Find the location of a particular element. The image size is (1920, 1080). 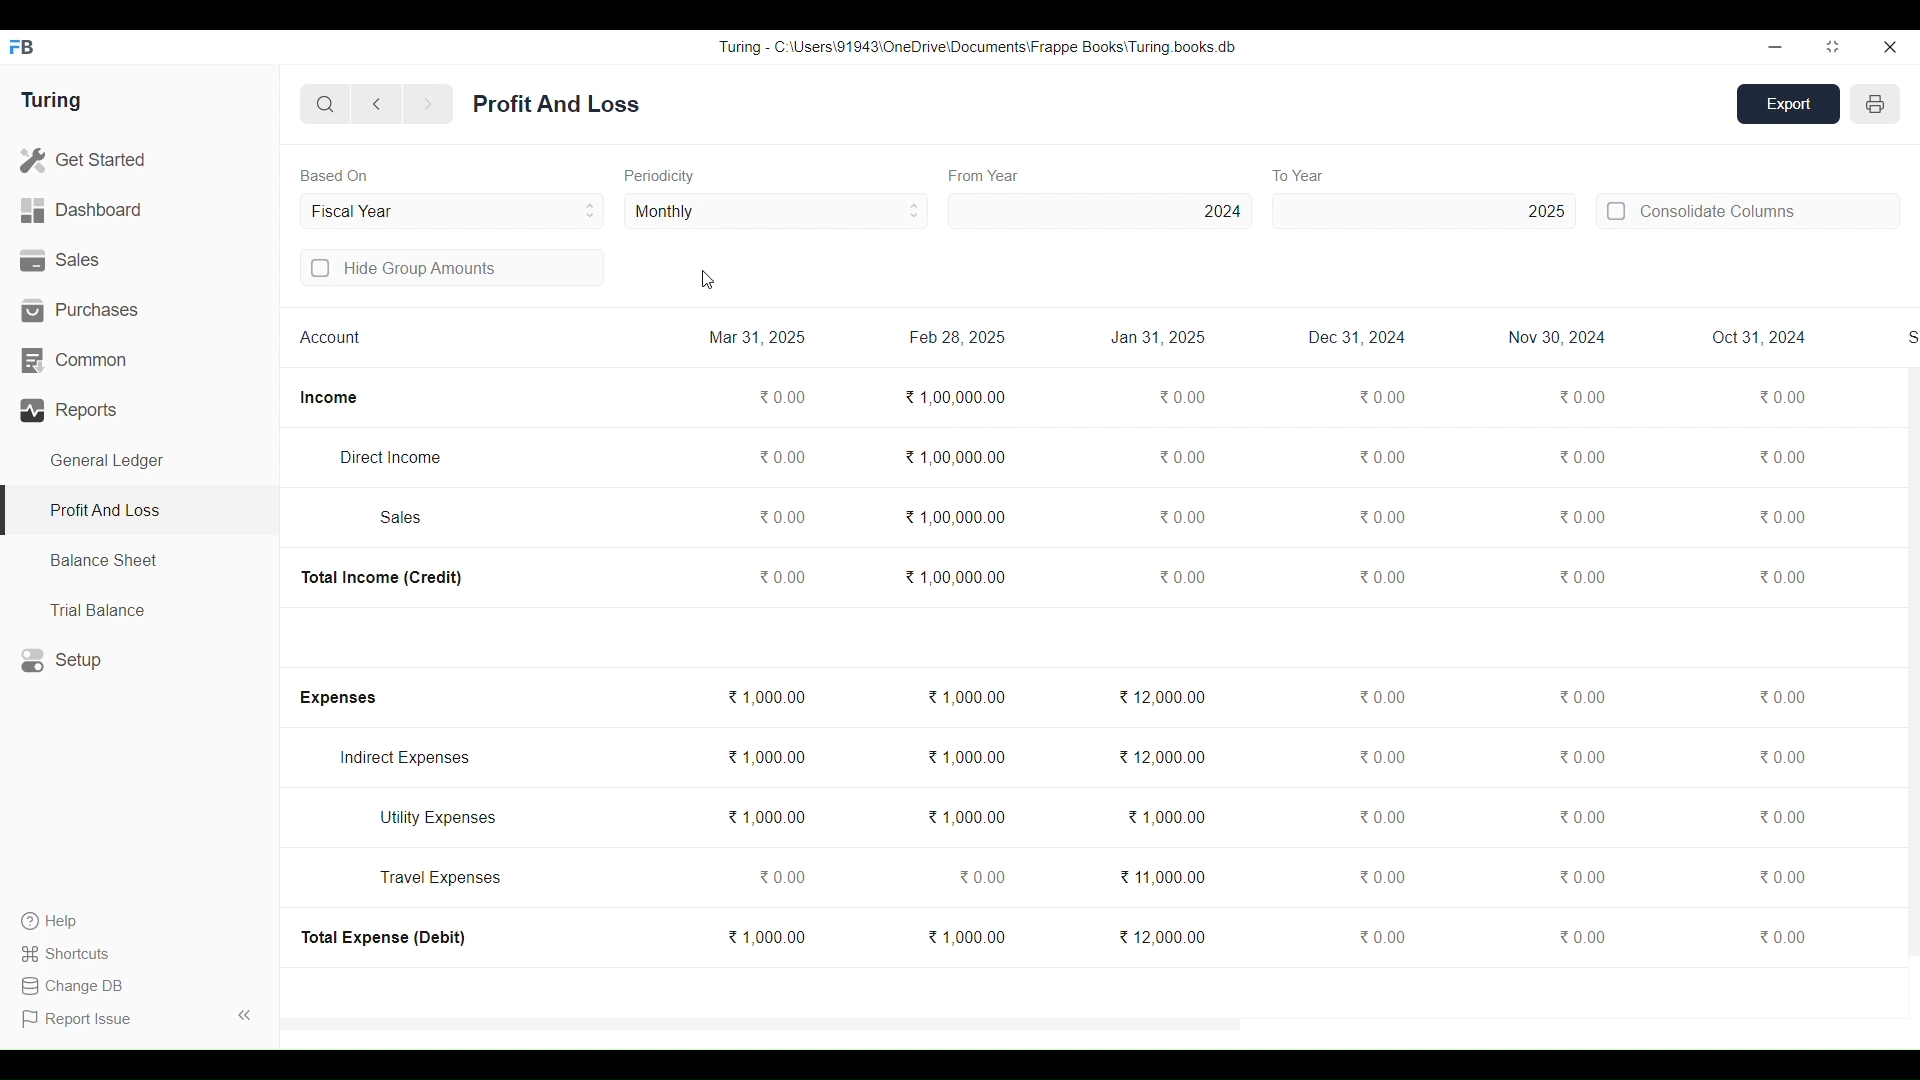

Frappe Books logo is located at coordinates (21, 47).